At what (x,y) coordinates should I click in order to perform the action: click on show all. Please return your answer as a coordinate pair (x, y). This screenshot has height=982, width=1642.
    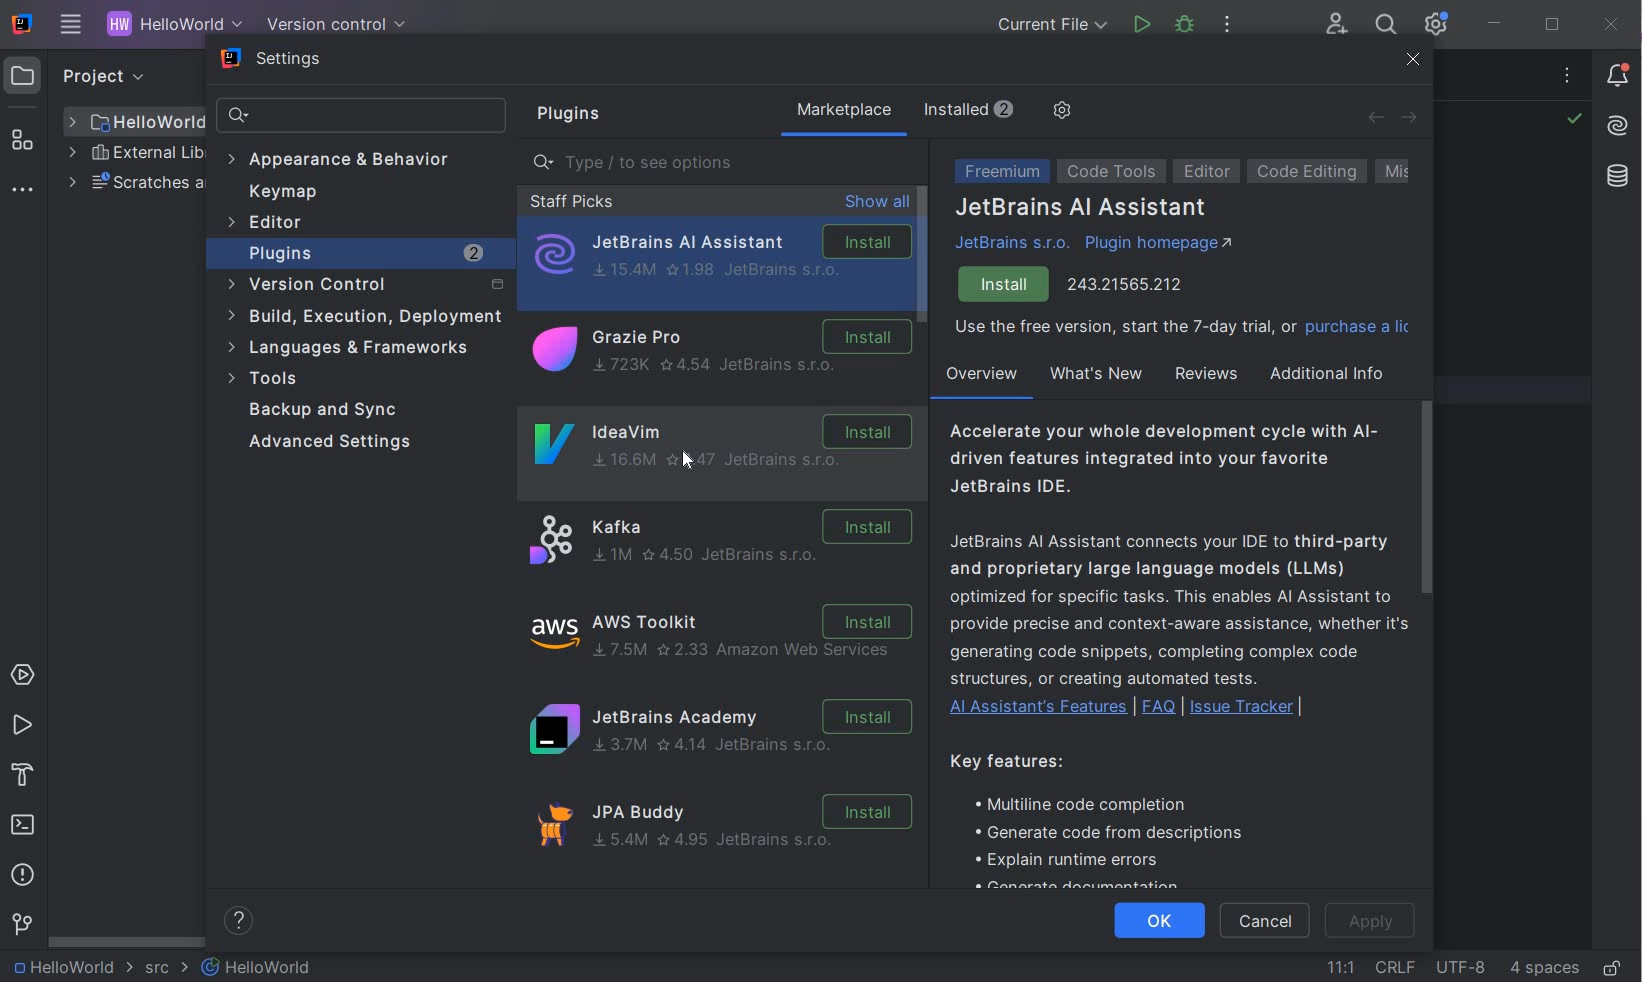
    Looking at the image, I should click on (877, 203).